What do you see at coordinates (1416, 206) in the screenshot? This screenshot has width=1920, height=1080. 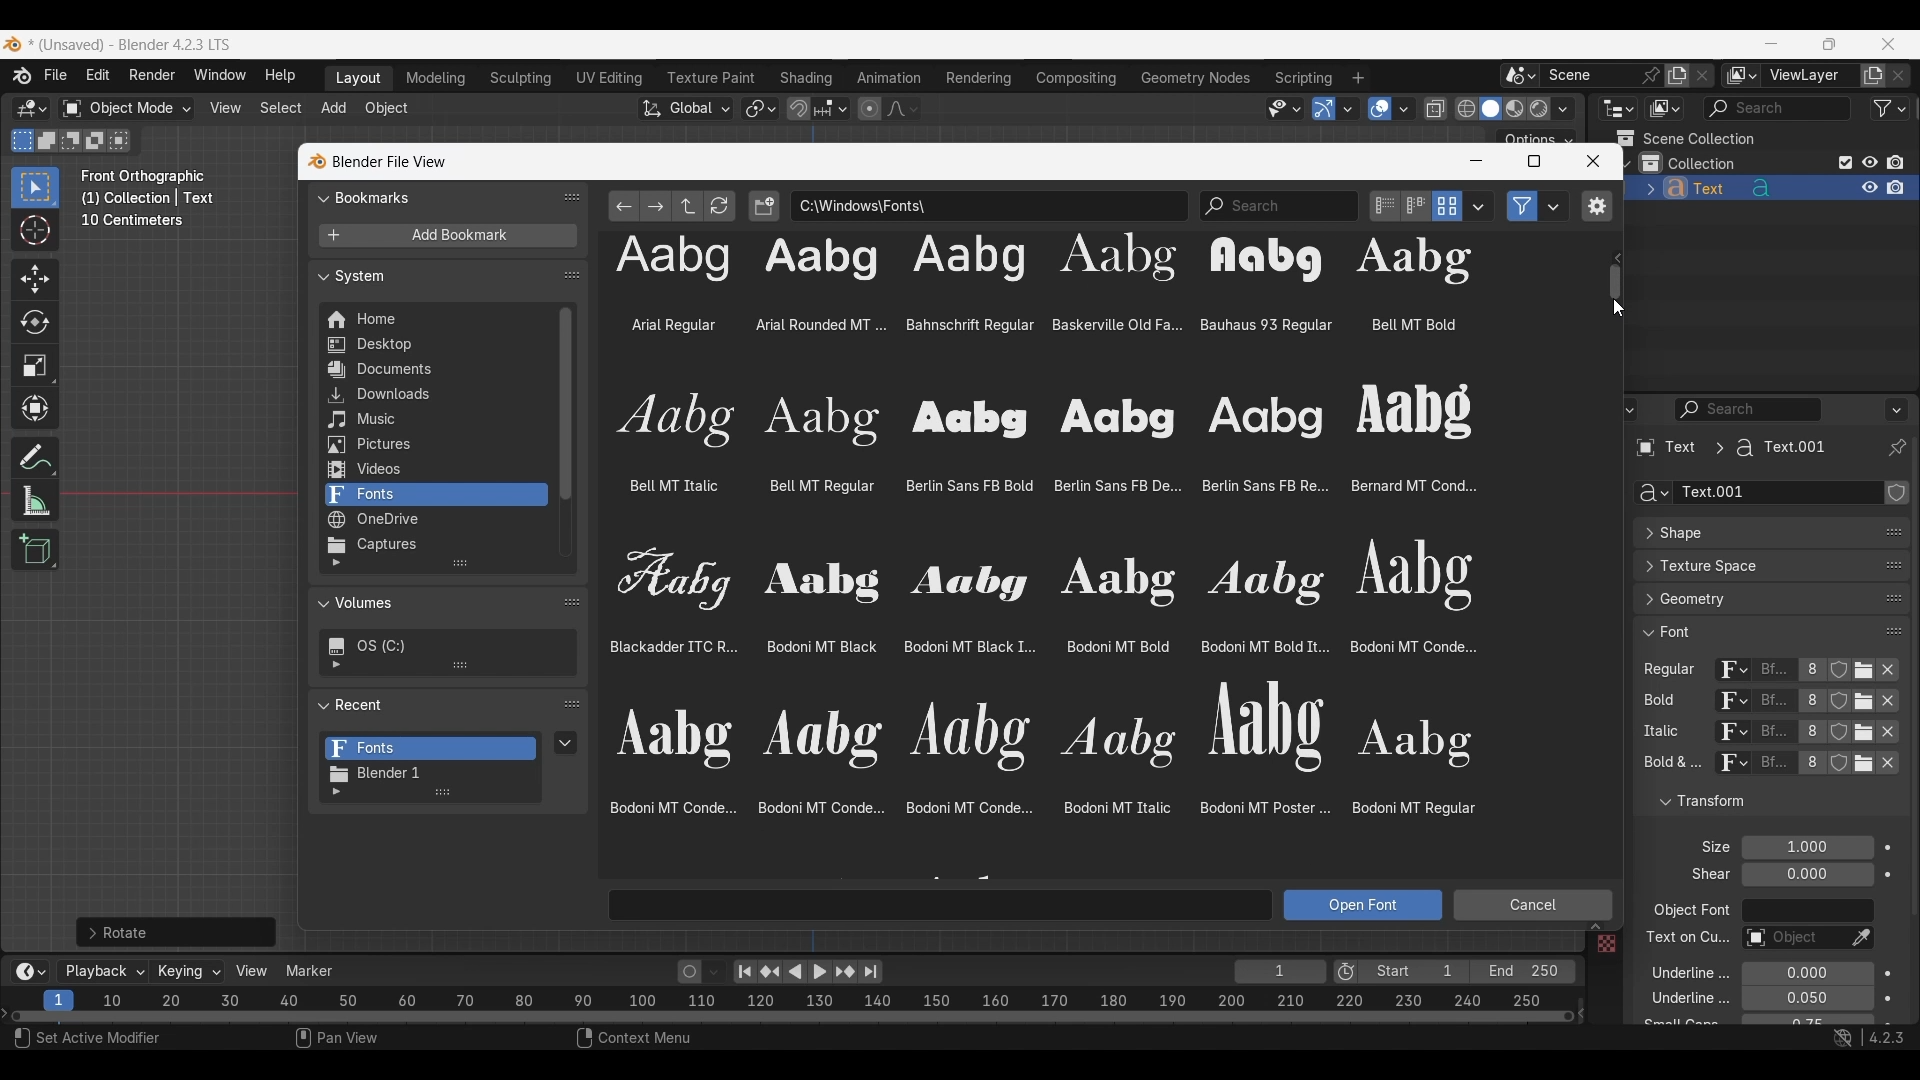 I see `Display settings, horizontal list` at bounding box center [1416, 206].